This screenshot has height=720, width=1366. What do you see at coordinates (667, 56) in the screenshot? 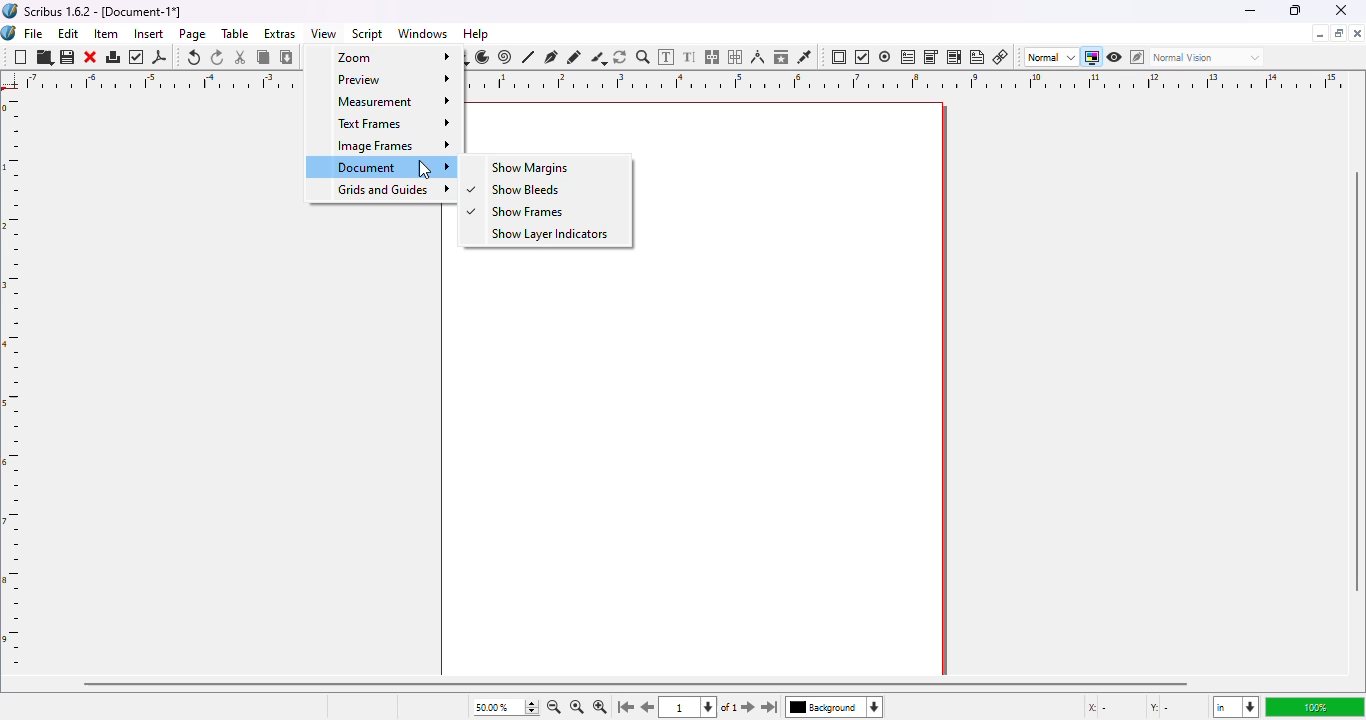
I see `edit contents in frame` at bounding box center [667, 56].